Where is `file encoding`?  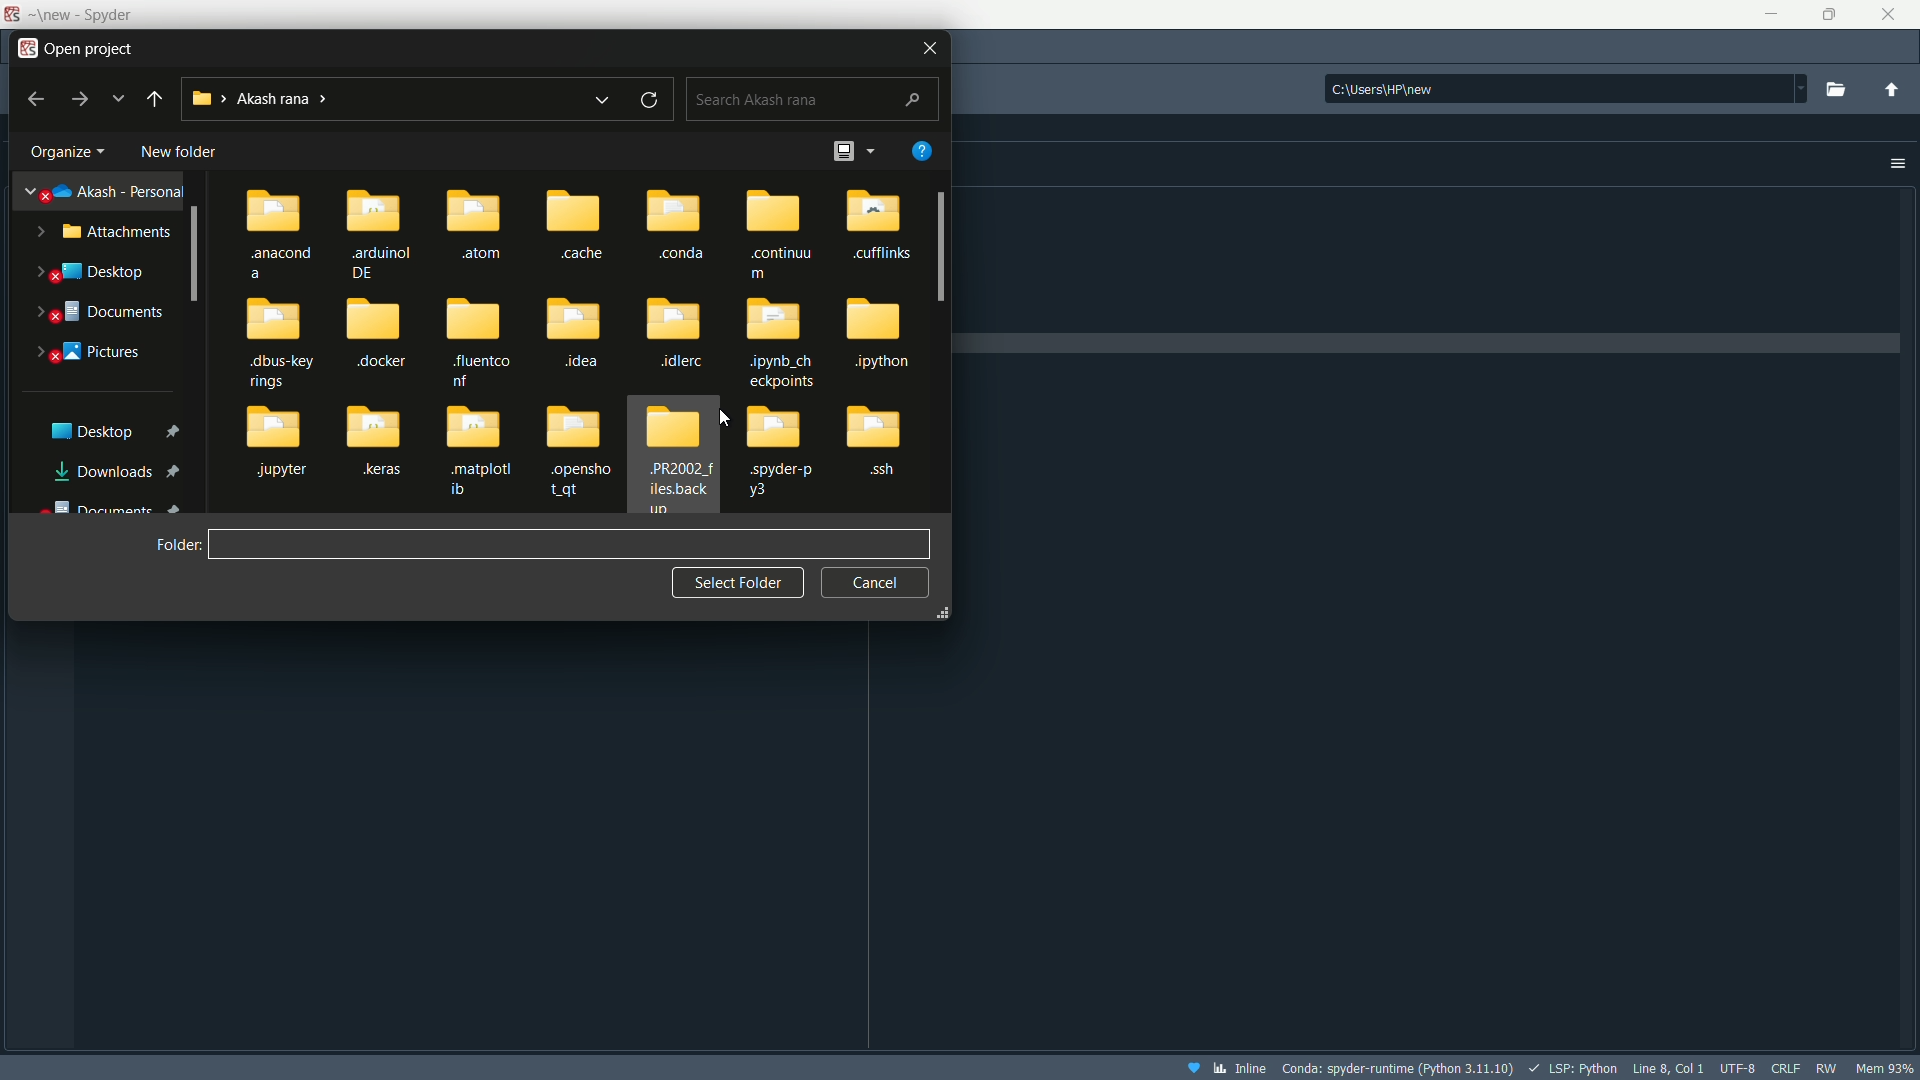
file encoding is located at coordinates (1737, 1066).